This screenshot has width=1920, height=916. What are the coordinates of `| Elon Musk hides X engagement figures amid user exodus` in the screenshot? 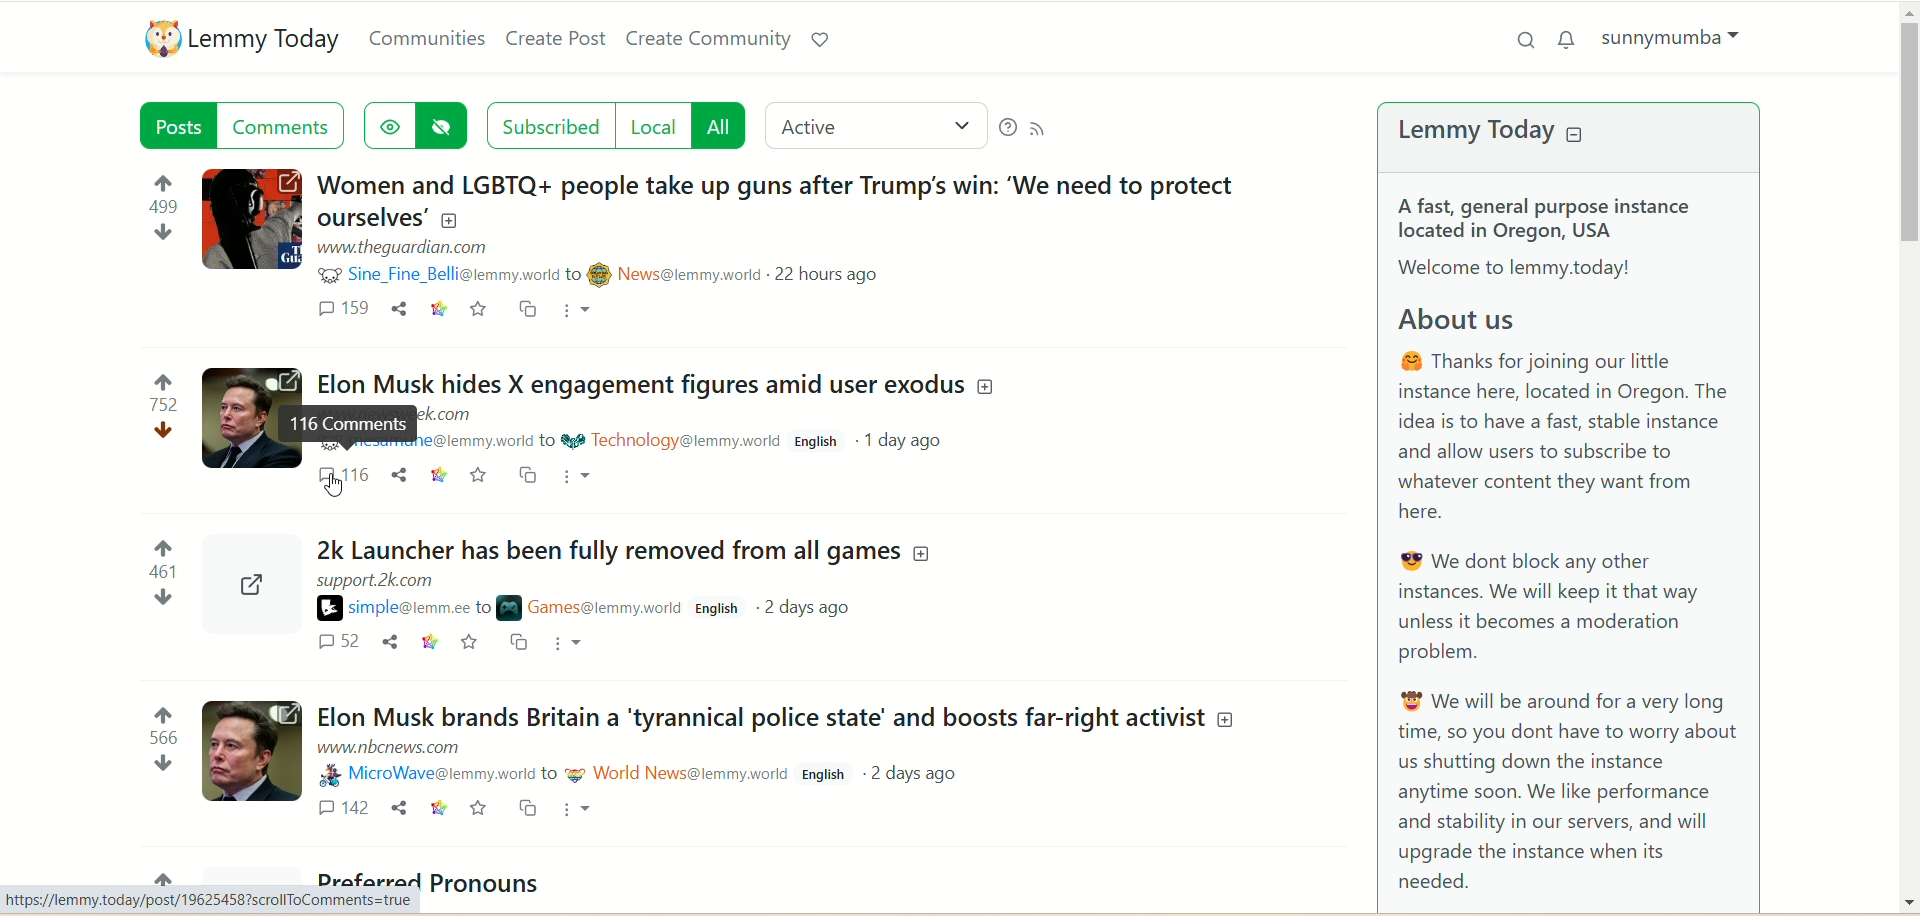 It's located at (633, 378).